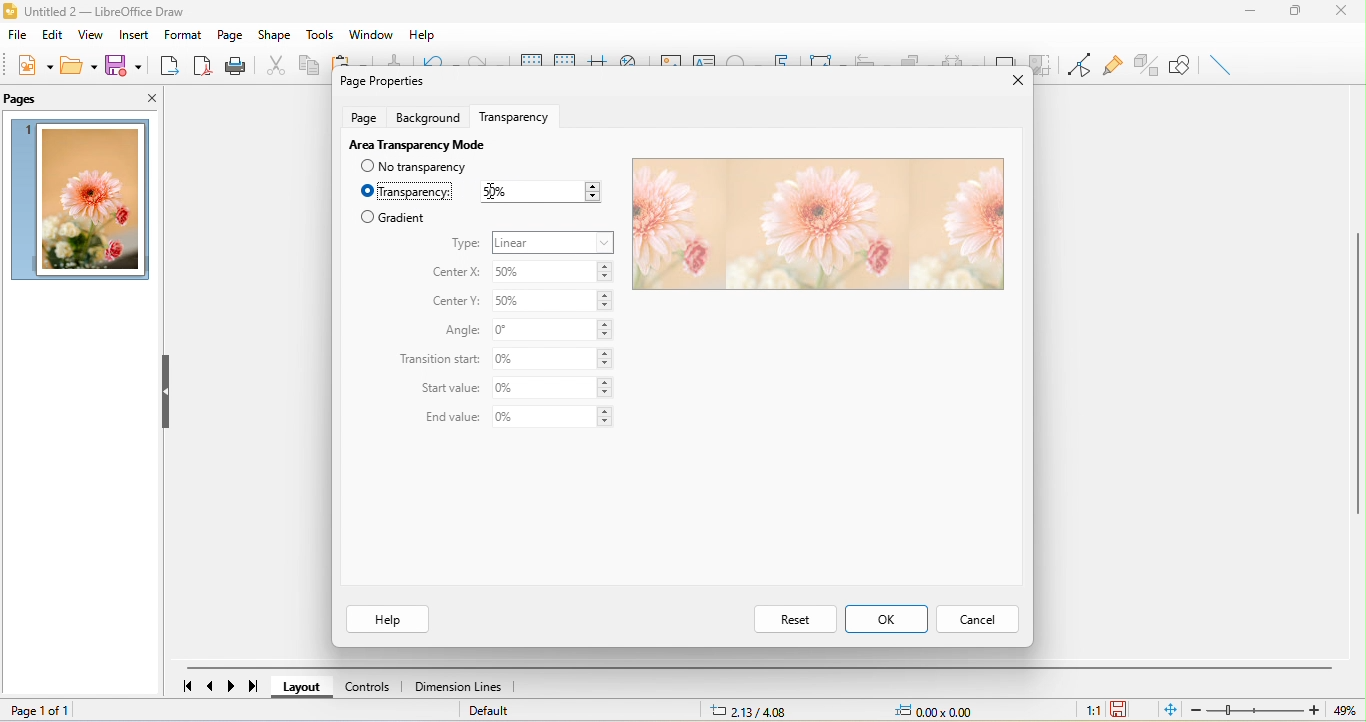 This screenshot has height=722, width=1366. What do you see at coordinates (272, 64) in the screenshot?
I see `cut` at bounding box center [272, 64].